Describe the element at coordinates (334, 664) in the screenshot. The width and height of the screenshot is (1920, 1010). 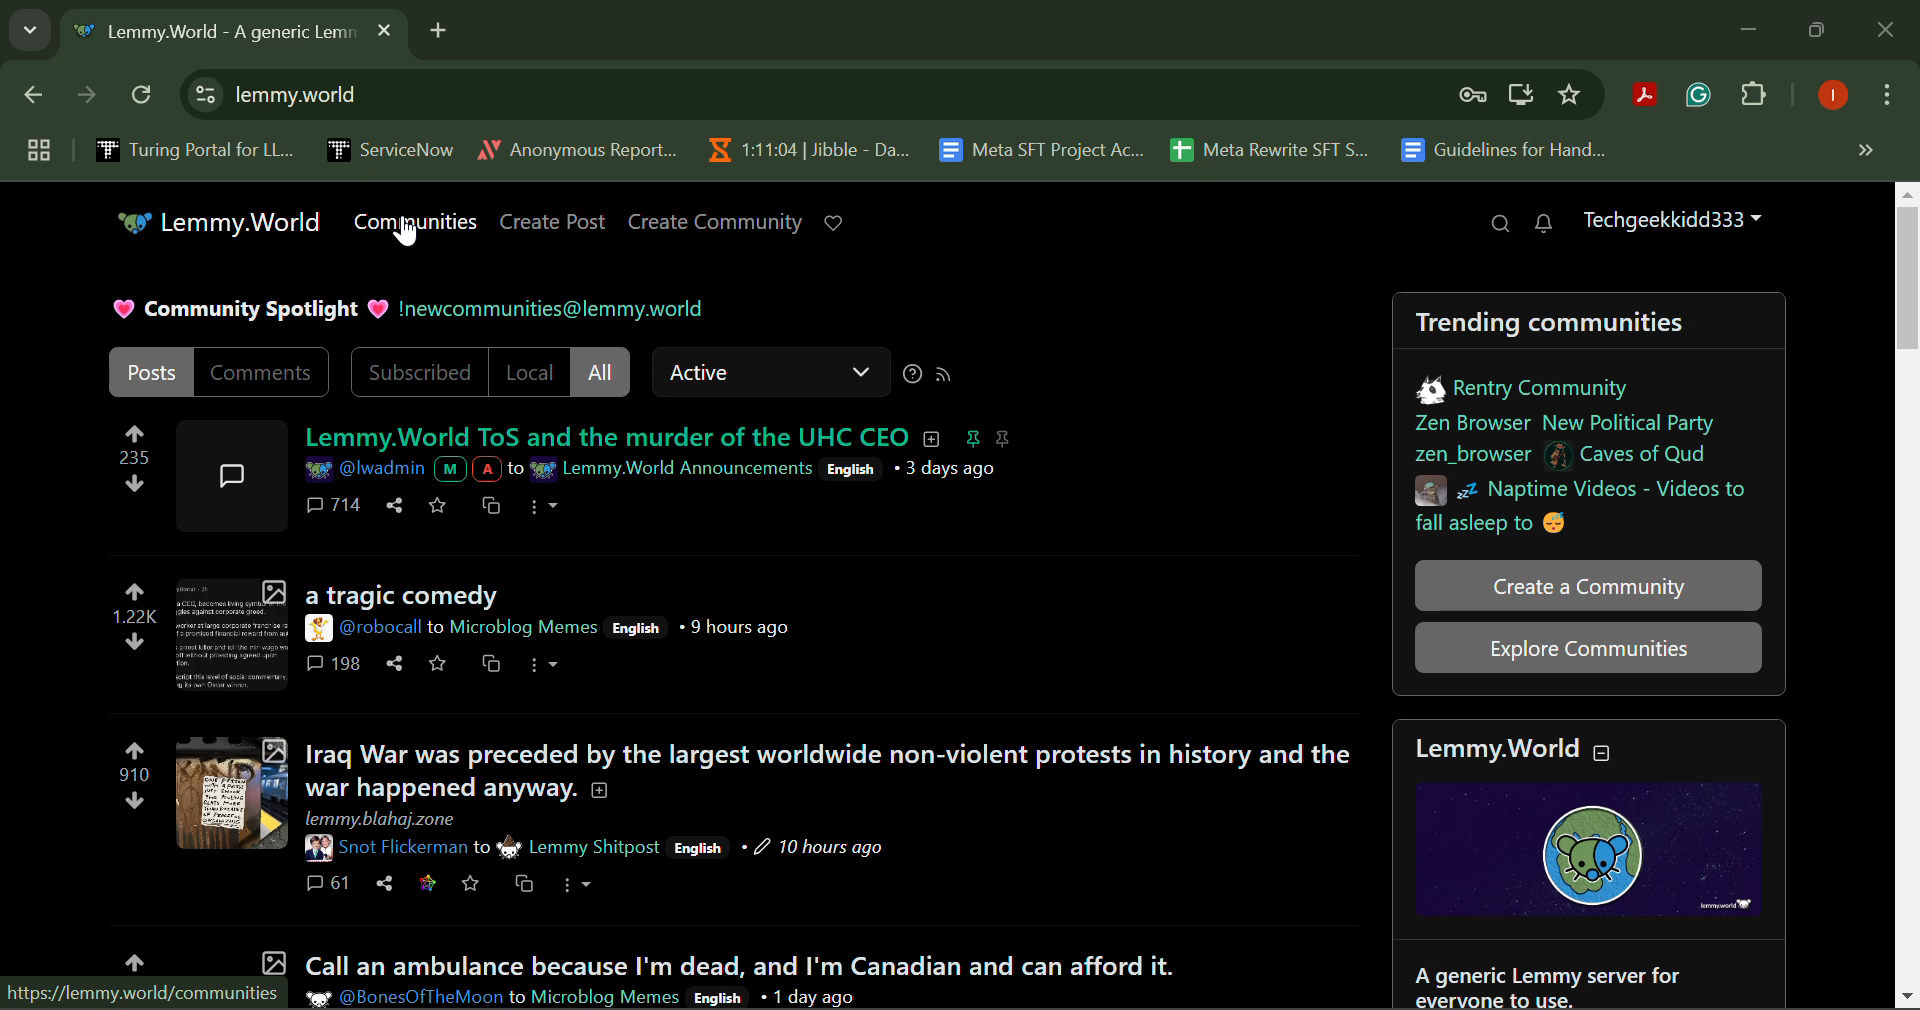
I see `Comments` at that location.